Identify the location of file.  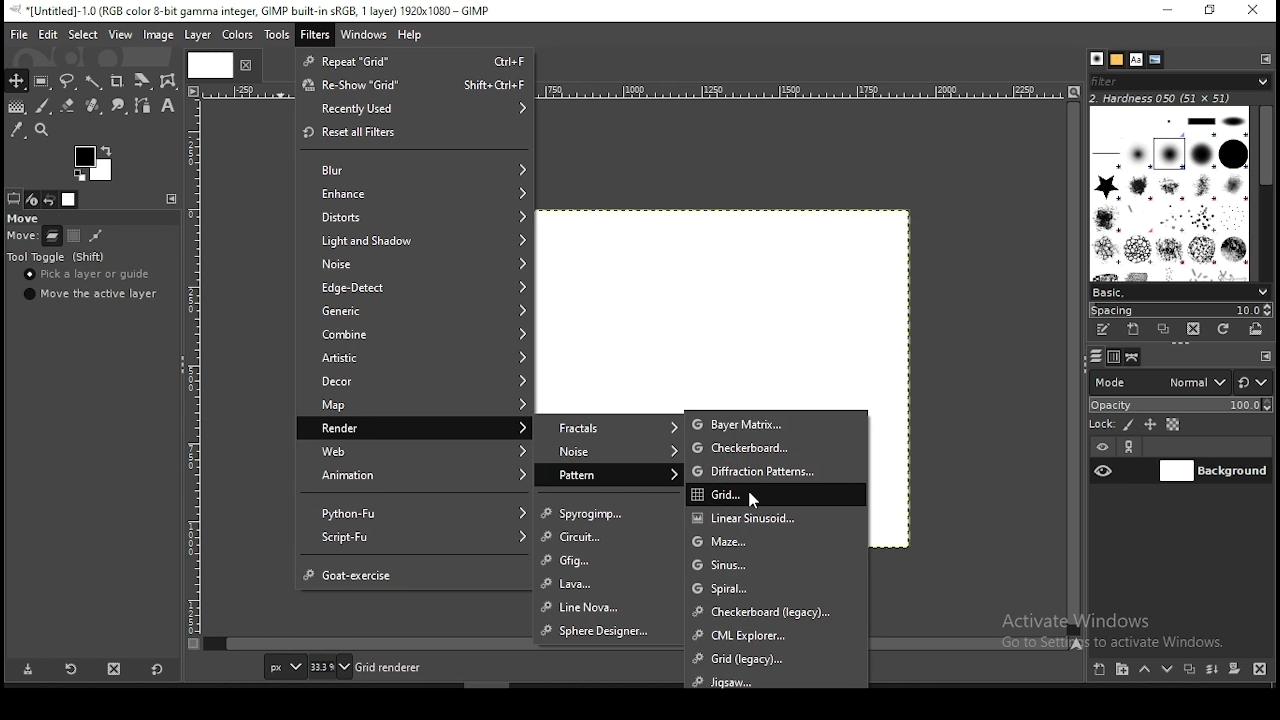
(19, 34).